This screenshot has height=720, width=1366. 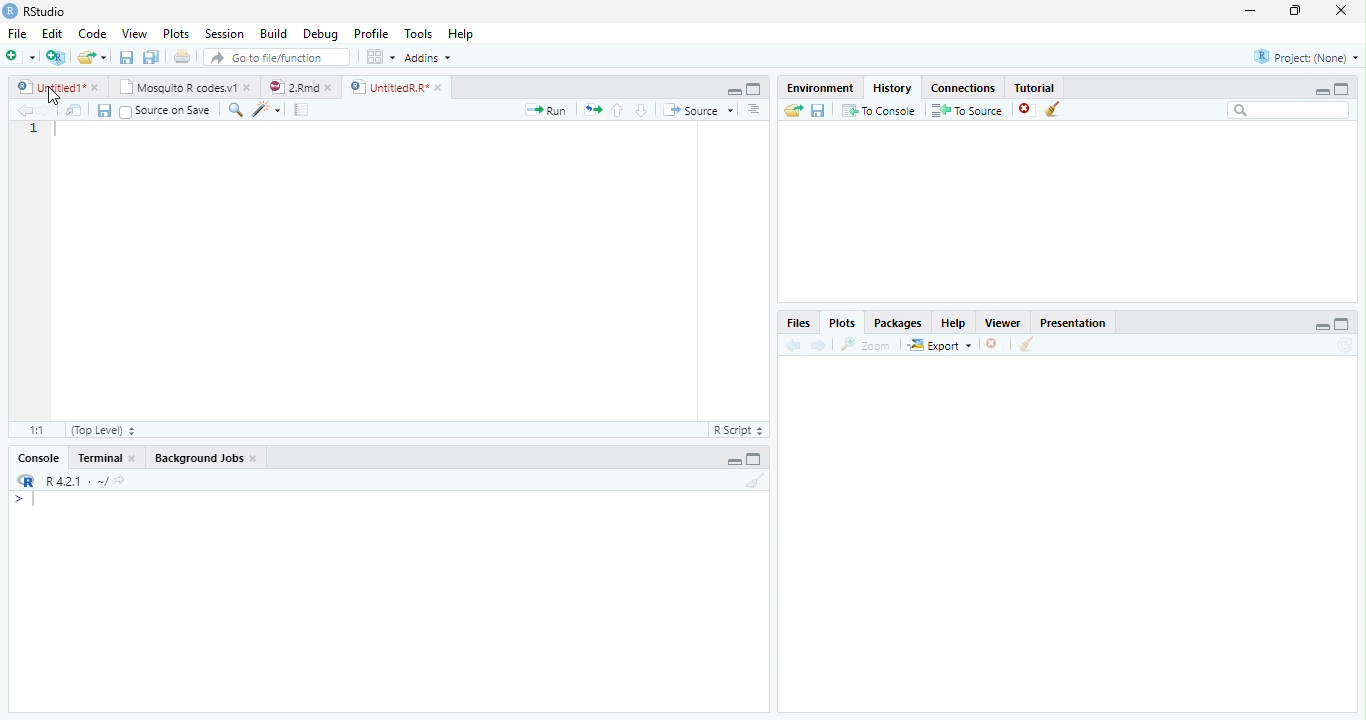 What do you see at coordinates (734, 93) in the screenshot?
I see `minimize` at bounding box center [734, 93].